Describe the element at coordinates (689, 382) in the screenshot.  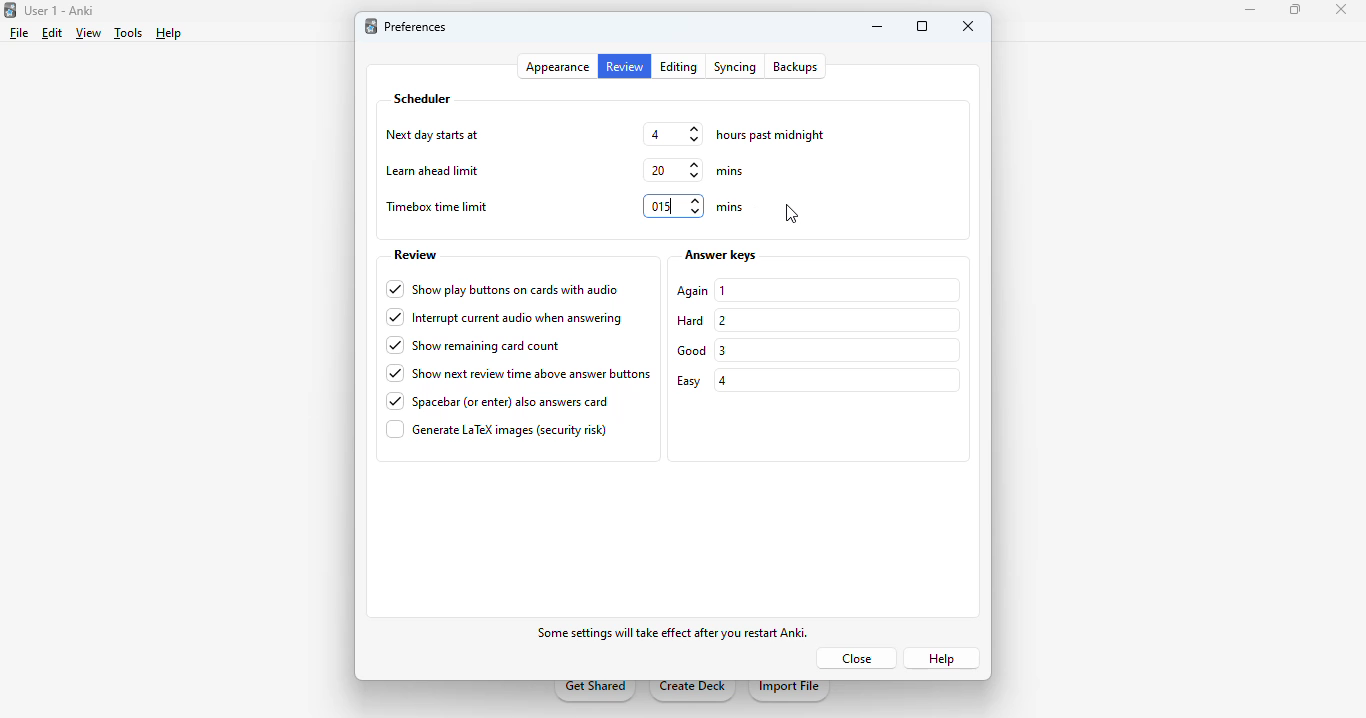
I see `easy` at that location.